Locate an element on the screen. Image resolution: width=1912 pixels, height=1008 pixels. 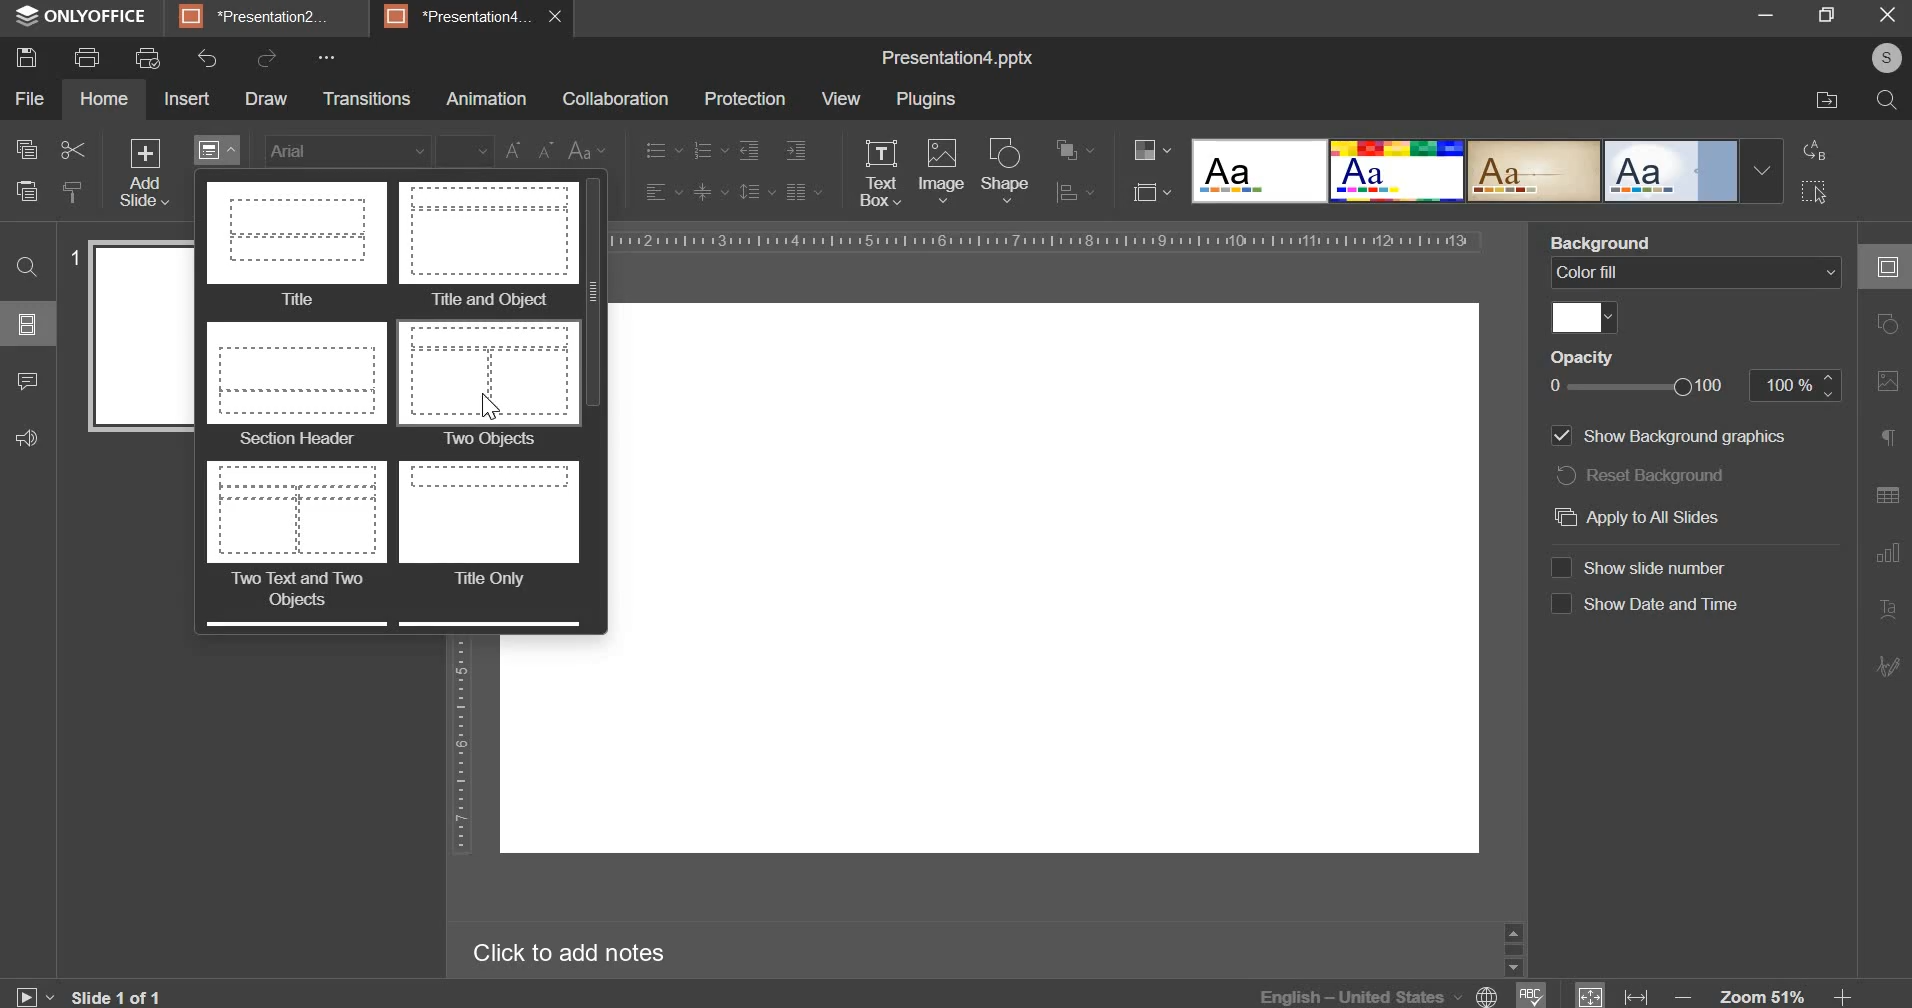
view is located at coordinates (843, 98).